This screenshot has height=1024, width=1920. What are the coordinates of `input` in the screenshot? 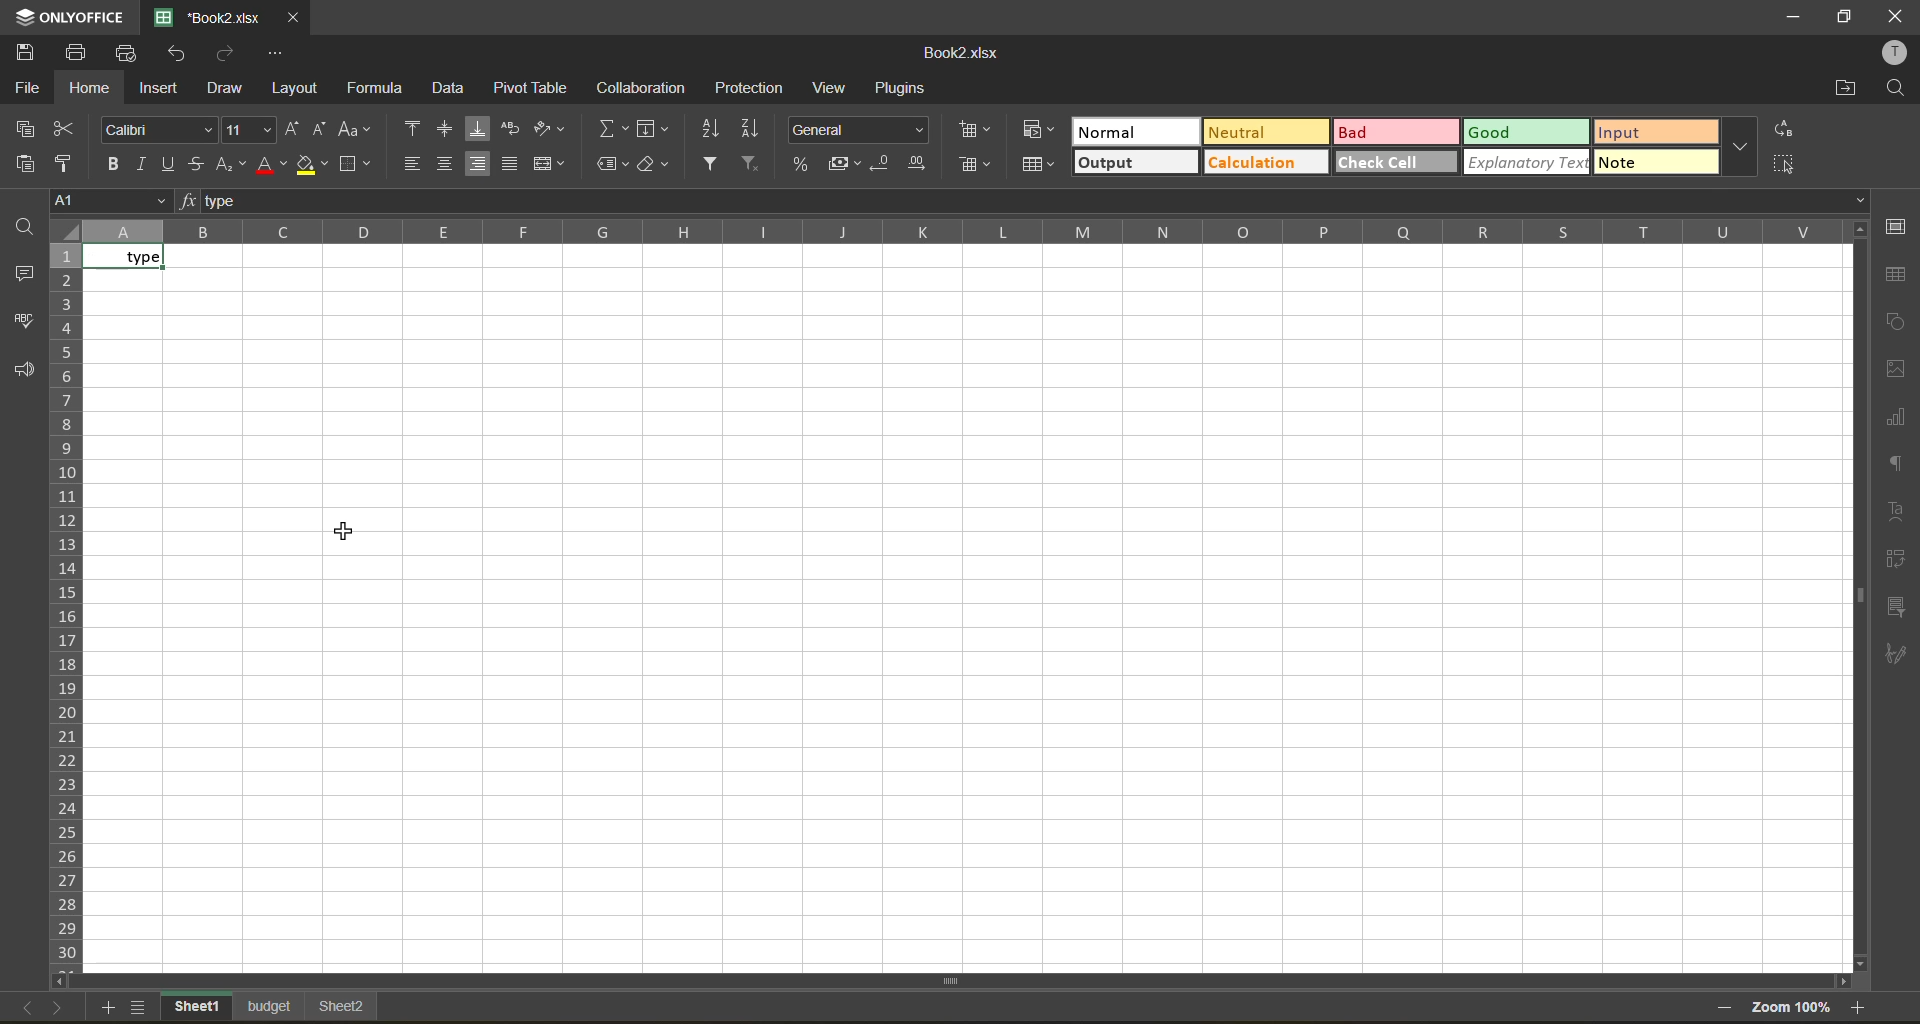 It's located at (1659, 134).